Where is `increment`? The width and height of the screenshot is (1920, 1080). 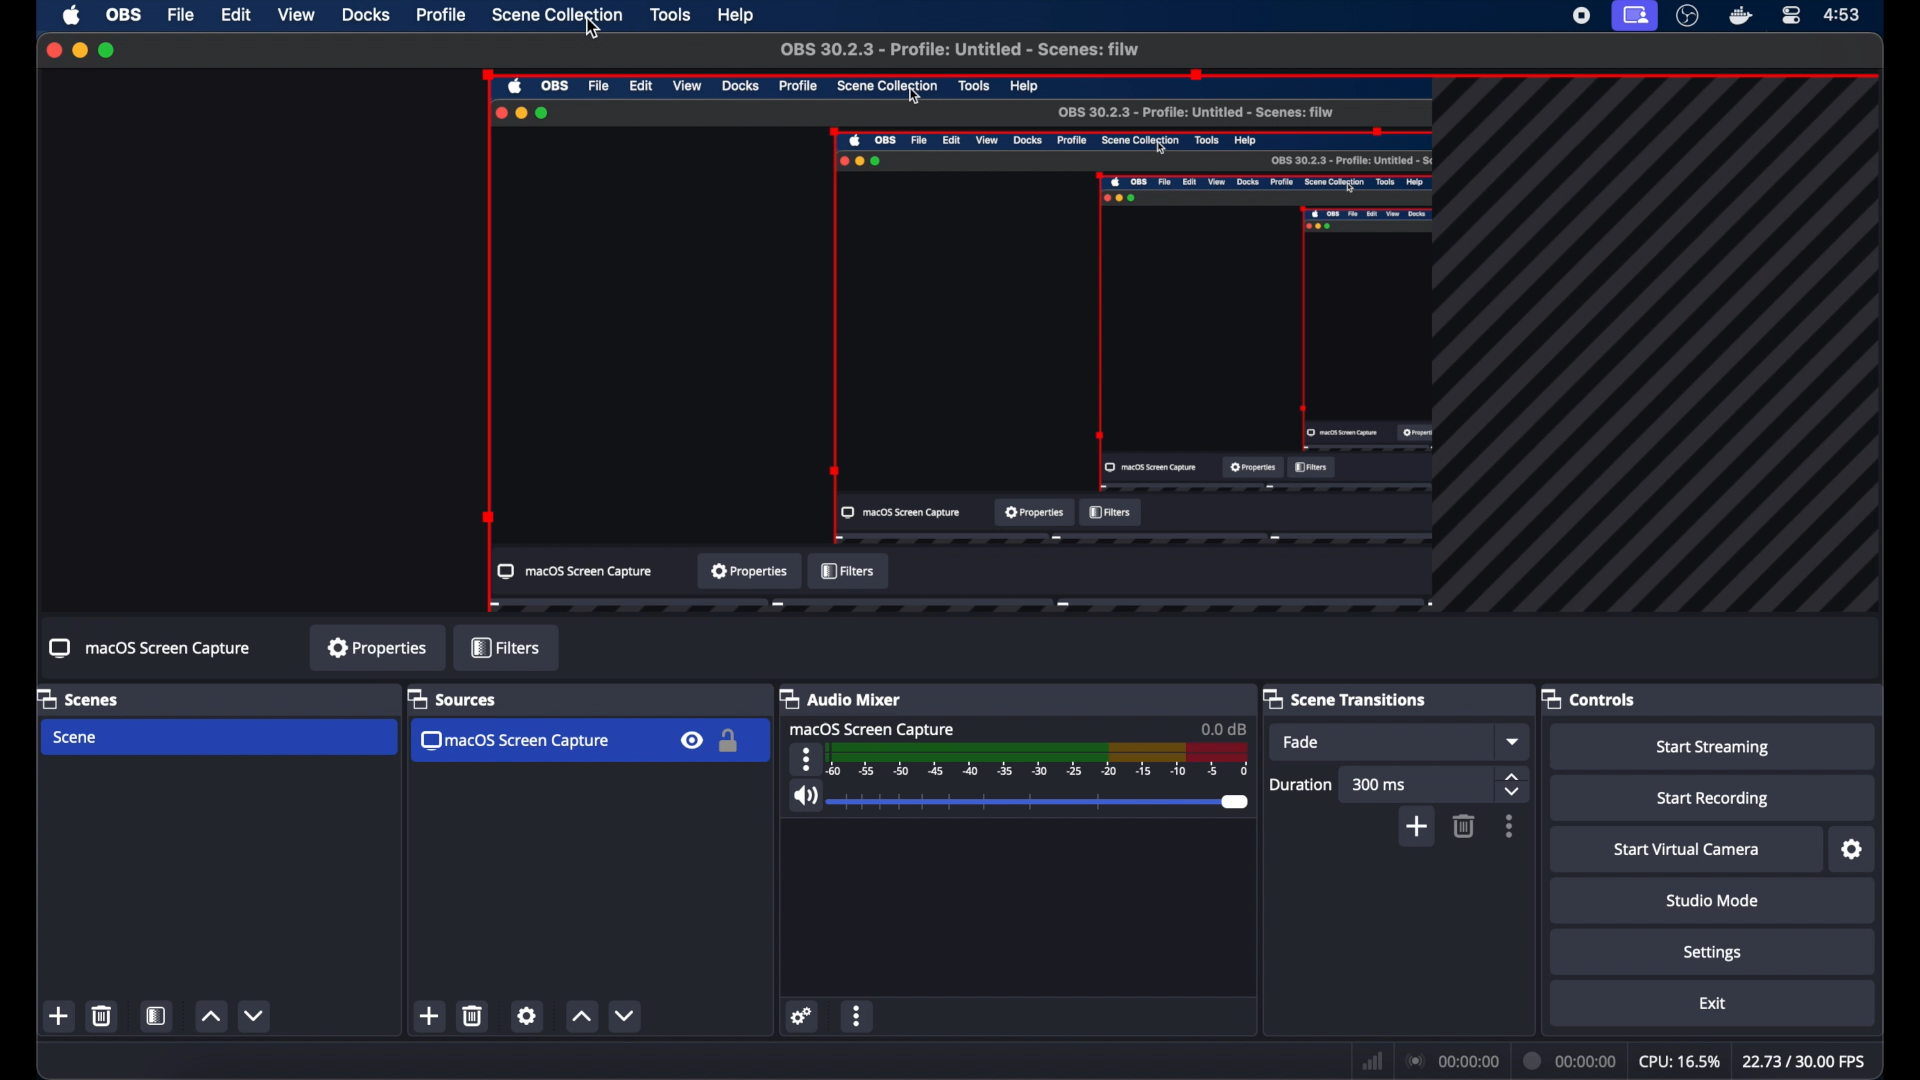
increment is located at coordinates (581, 1017).